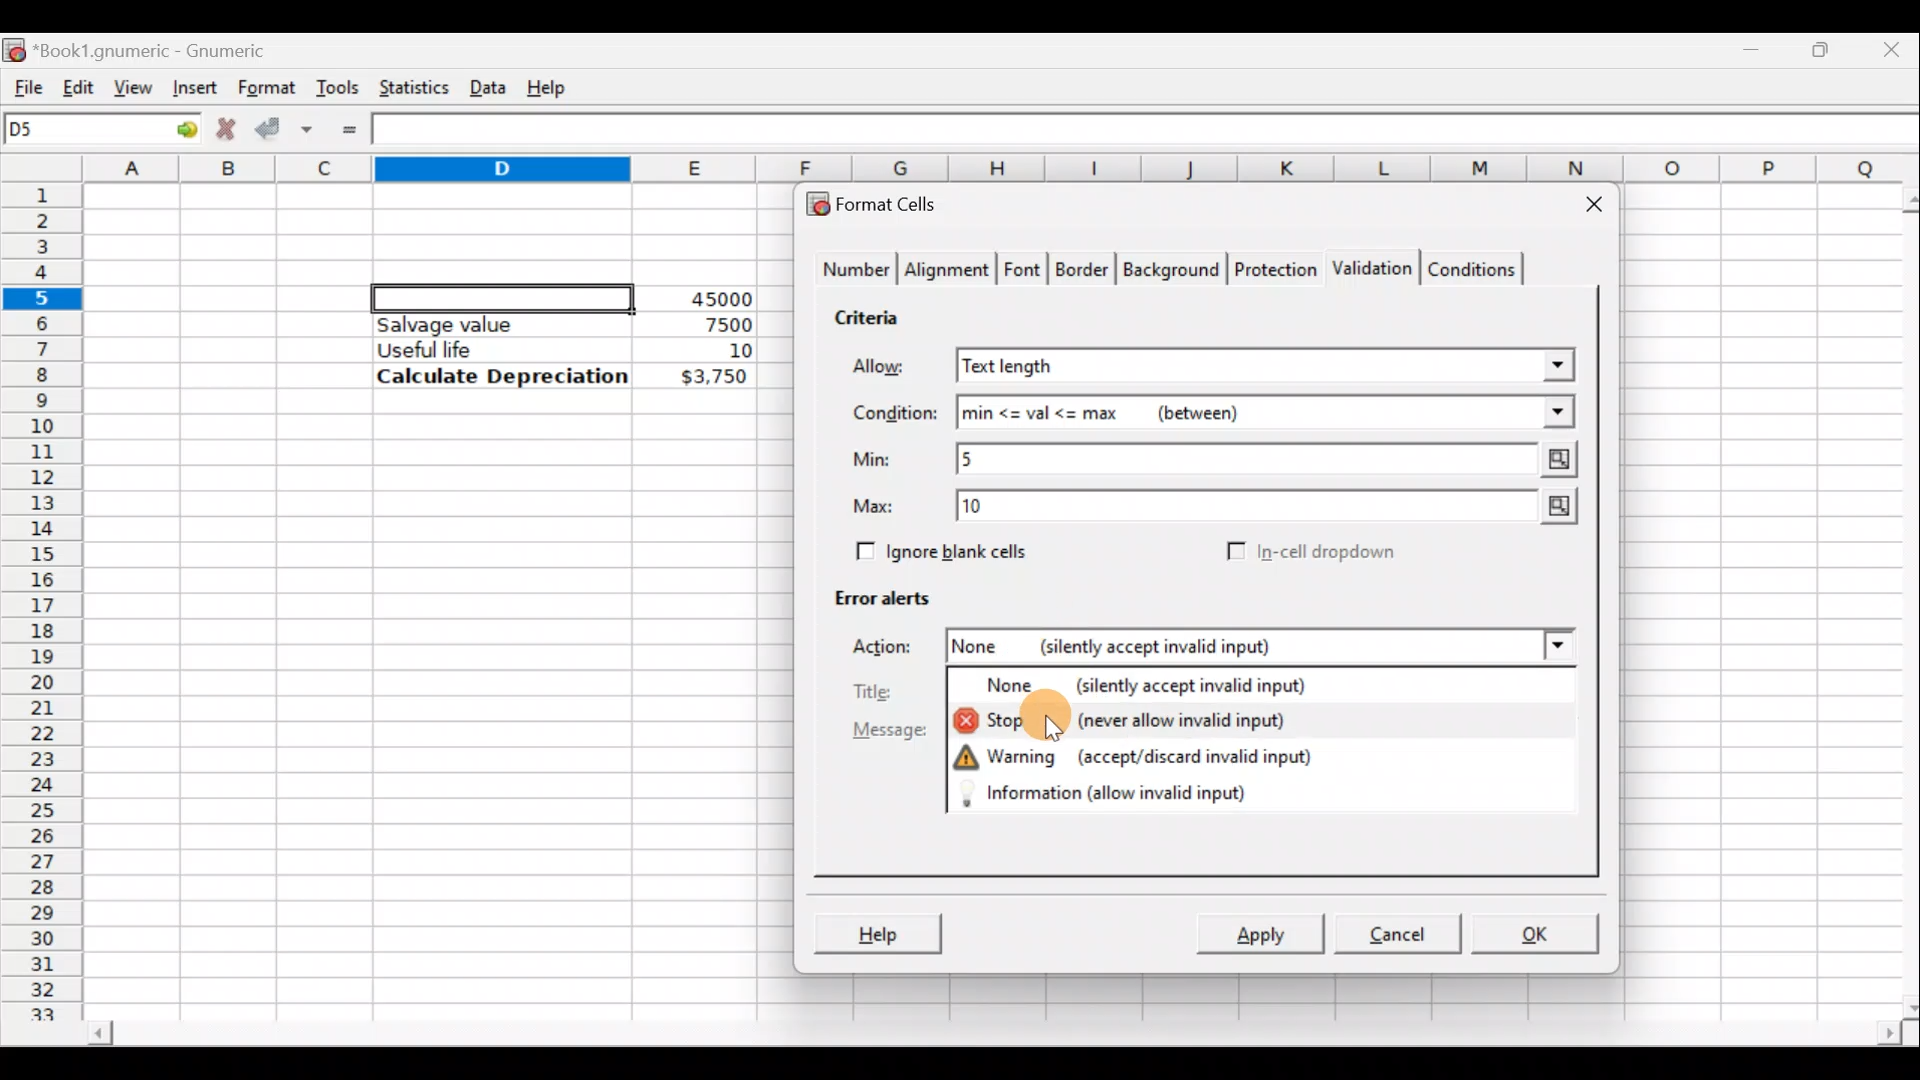 Image resolution: width=1920 pixels, height=1080 pixels. What do you see at coordinates (1270, 459) in the screenshot?
I see `Min value = 5` at bounding box center [1270, 459].